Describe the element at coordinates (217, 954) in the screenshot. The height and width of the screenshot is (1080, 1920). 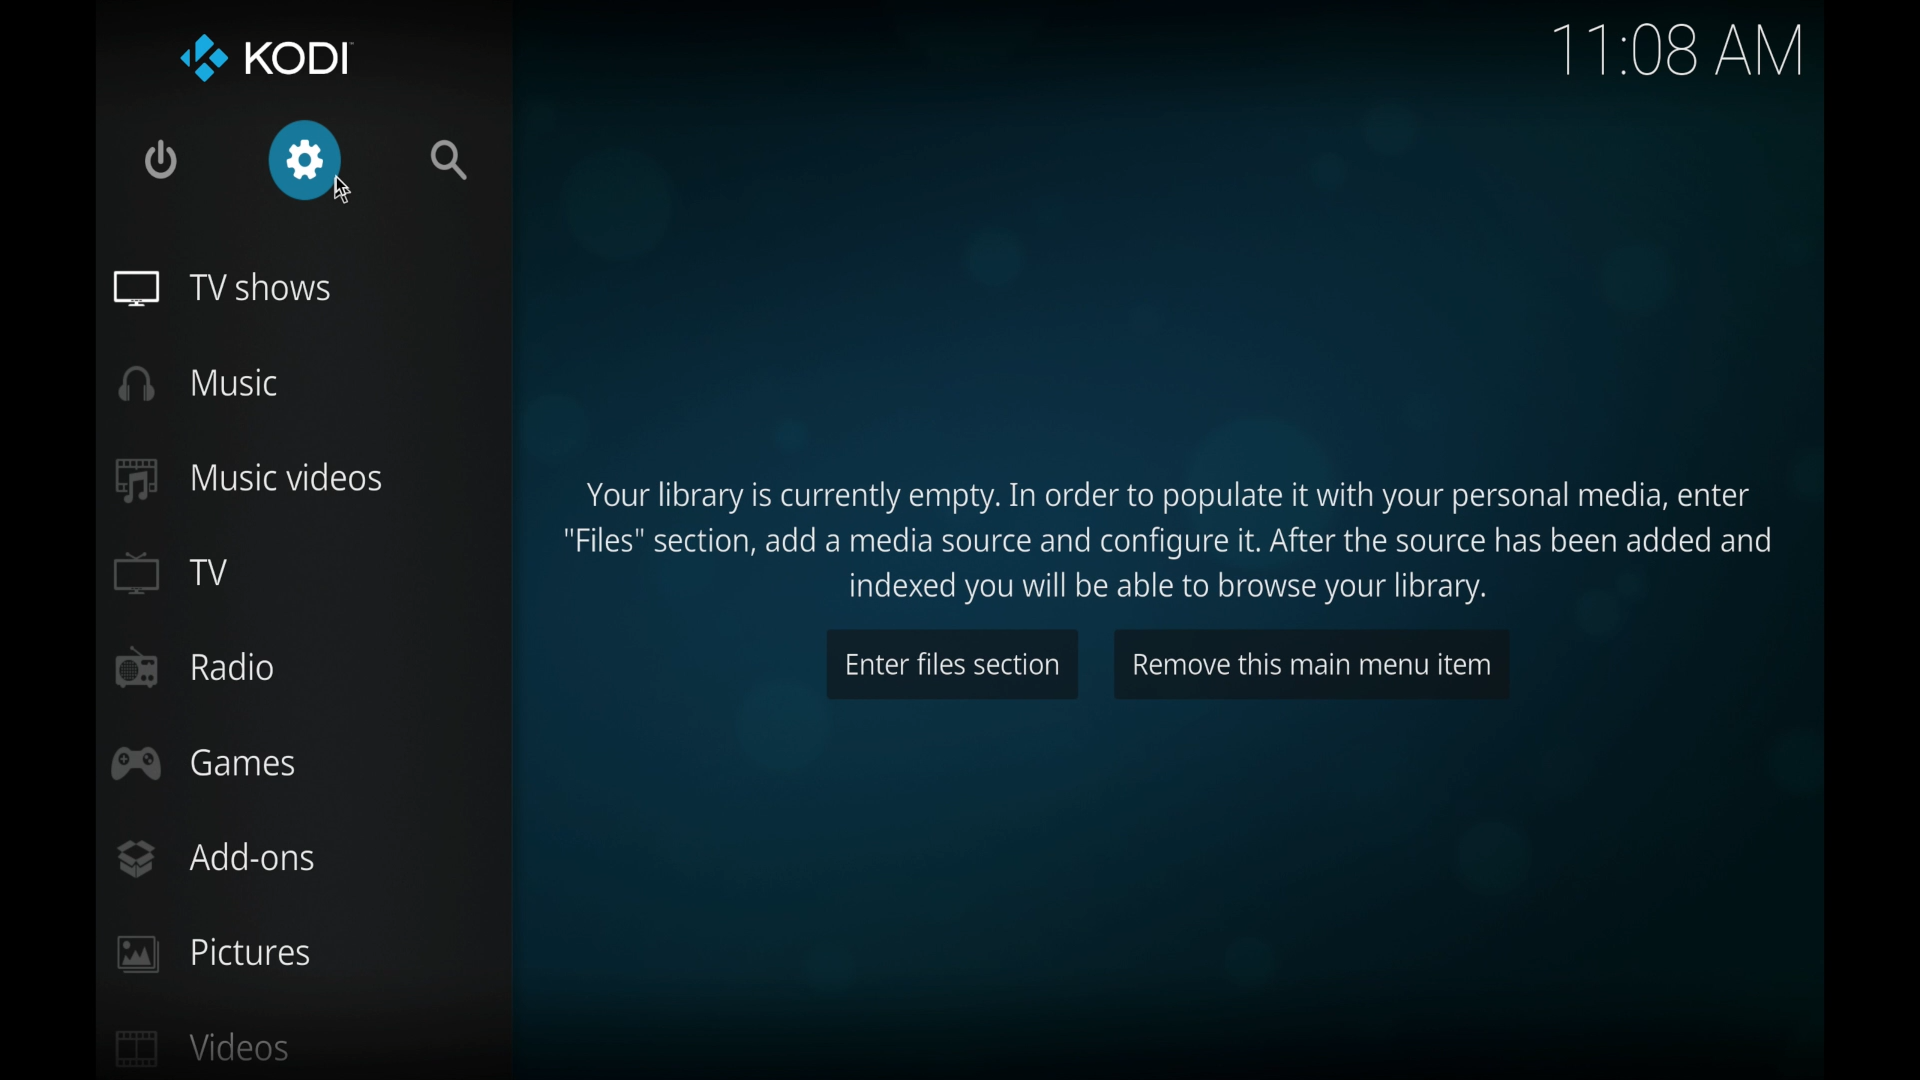
I see `pictures` at that location.